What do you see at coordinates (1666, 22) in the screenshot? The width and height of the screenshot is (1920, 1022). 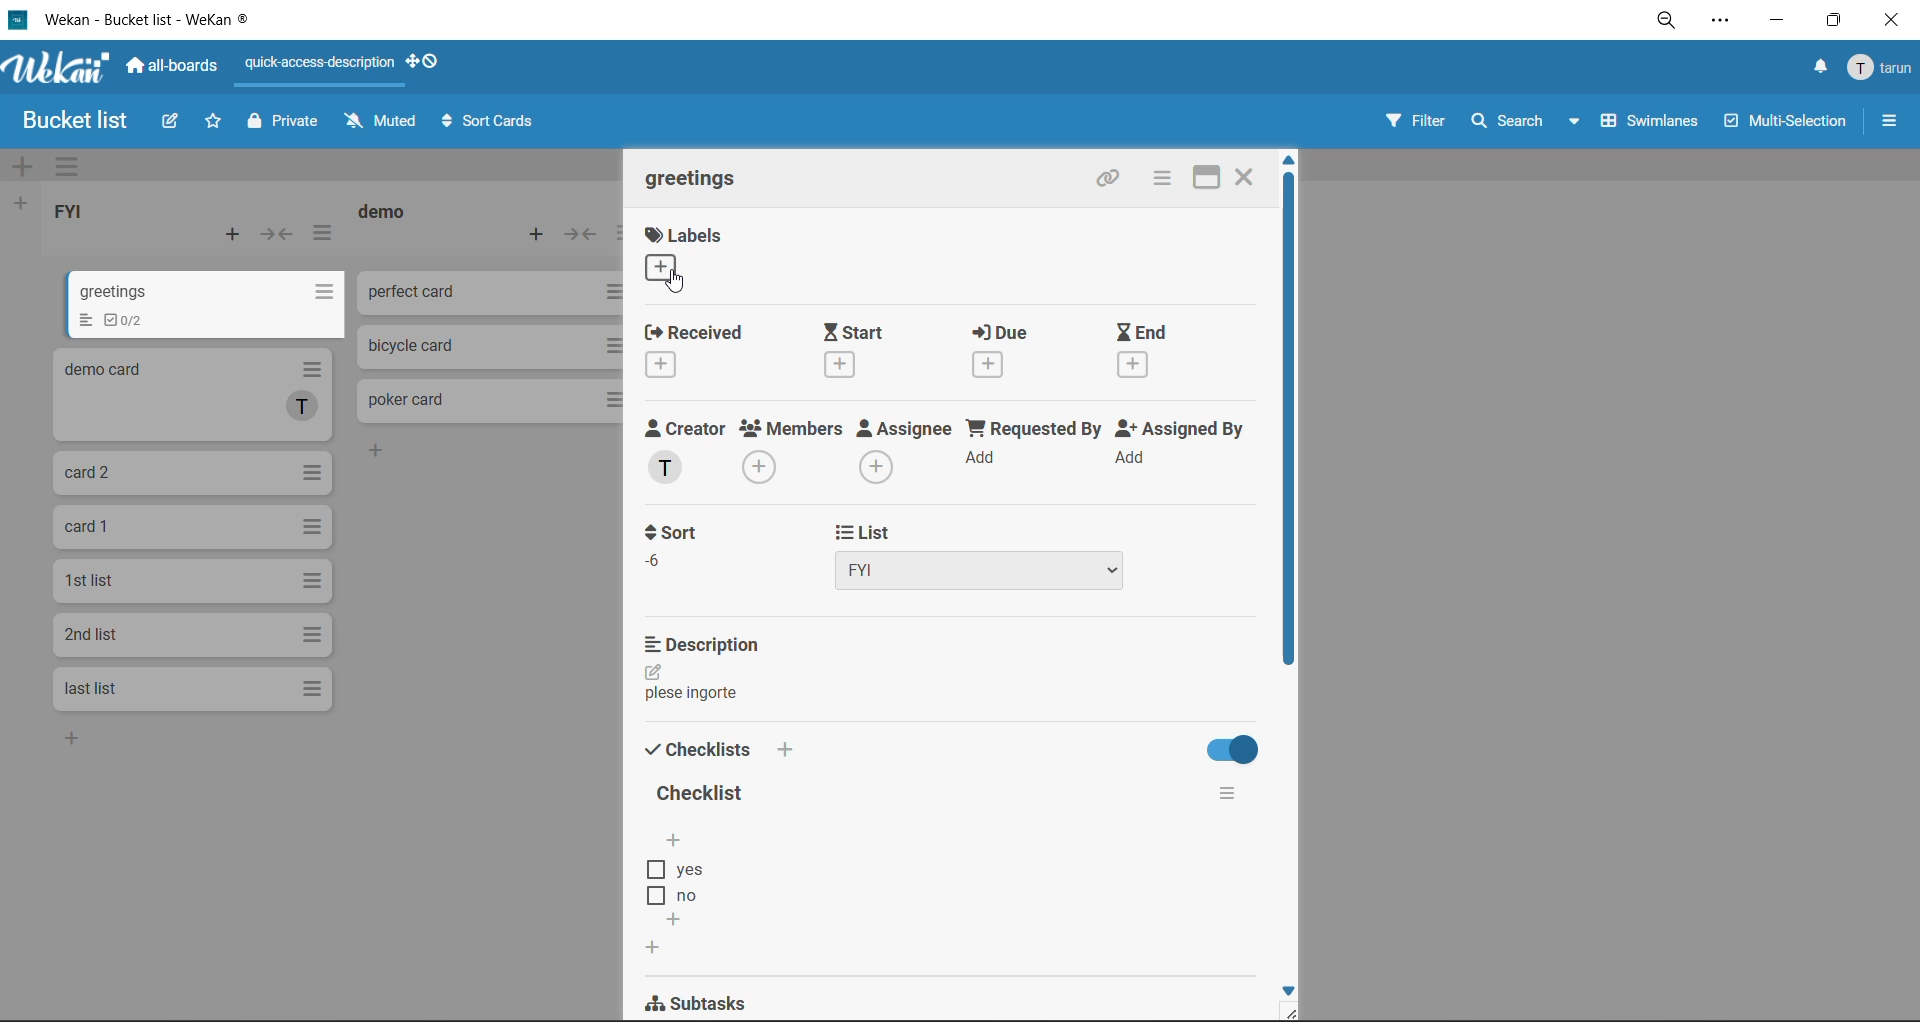 I see `zoom` at bounding box center [1666, 22].